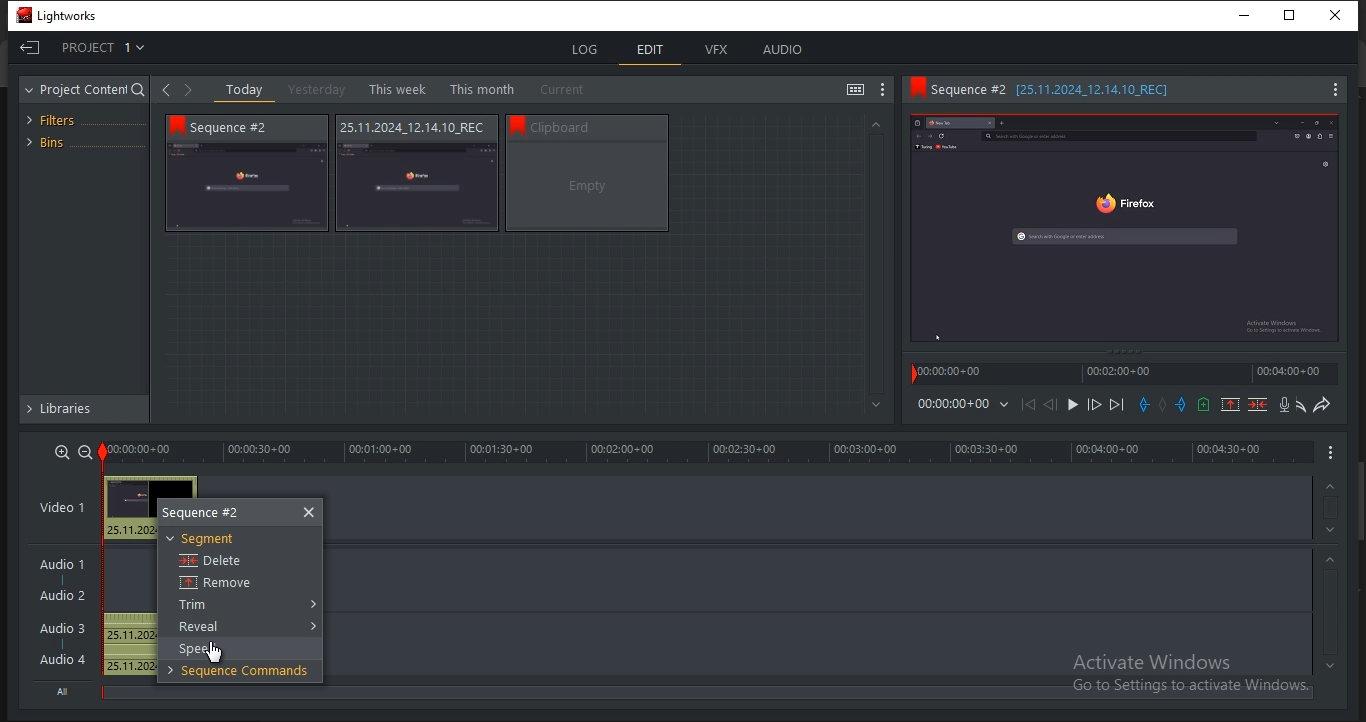 This screenshot has width=1366, height=722. Describe the element at coordinates (1357, 499) in the screenshot. I see `Scroll bar` at that location.